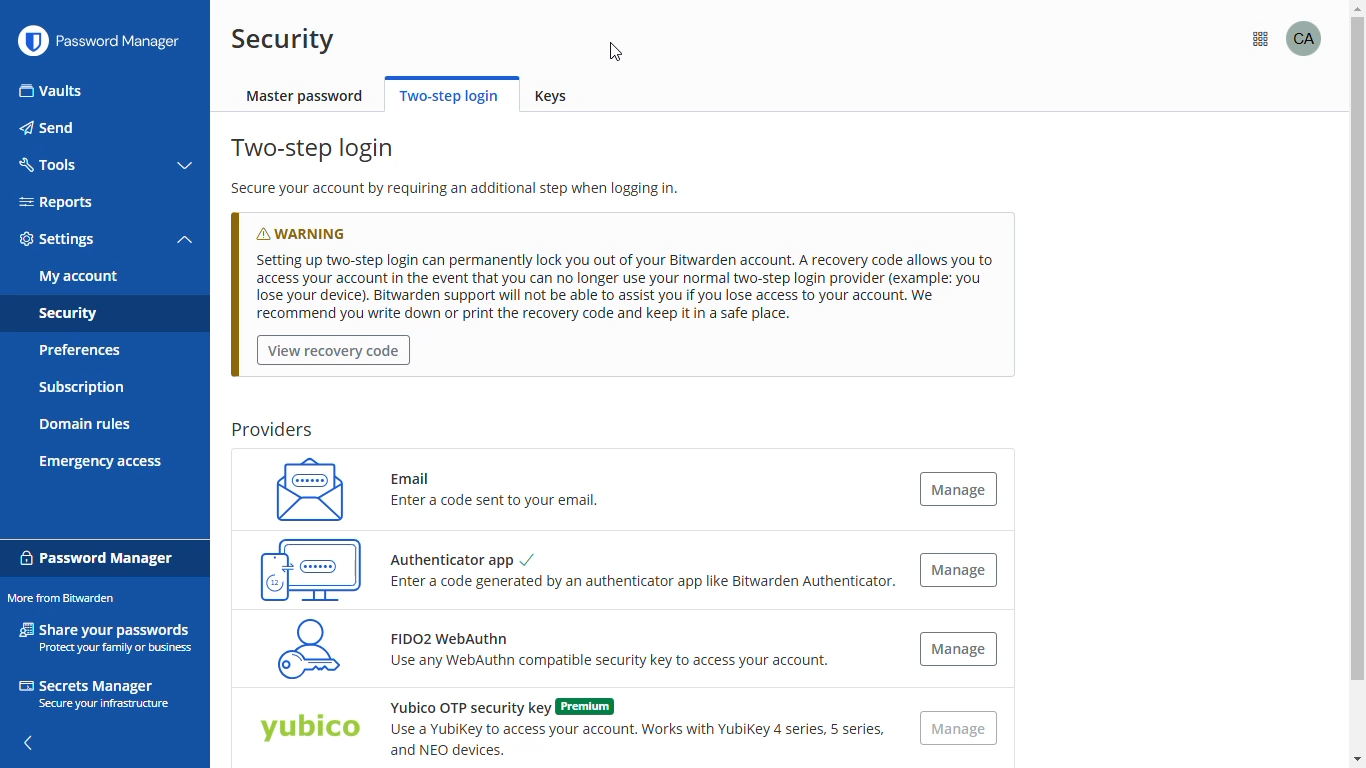 The image size is (1366, 768). Describe the element at coordinates (309, 730) in the screenshot. I see `Yubico OTP security key (Premium)` at that location.